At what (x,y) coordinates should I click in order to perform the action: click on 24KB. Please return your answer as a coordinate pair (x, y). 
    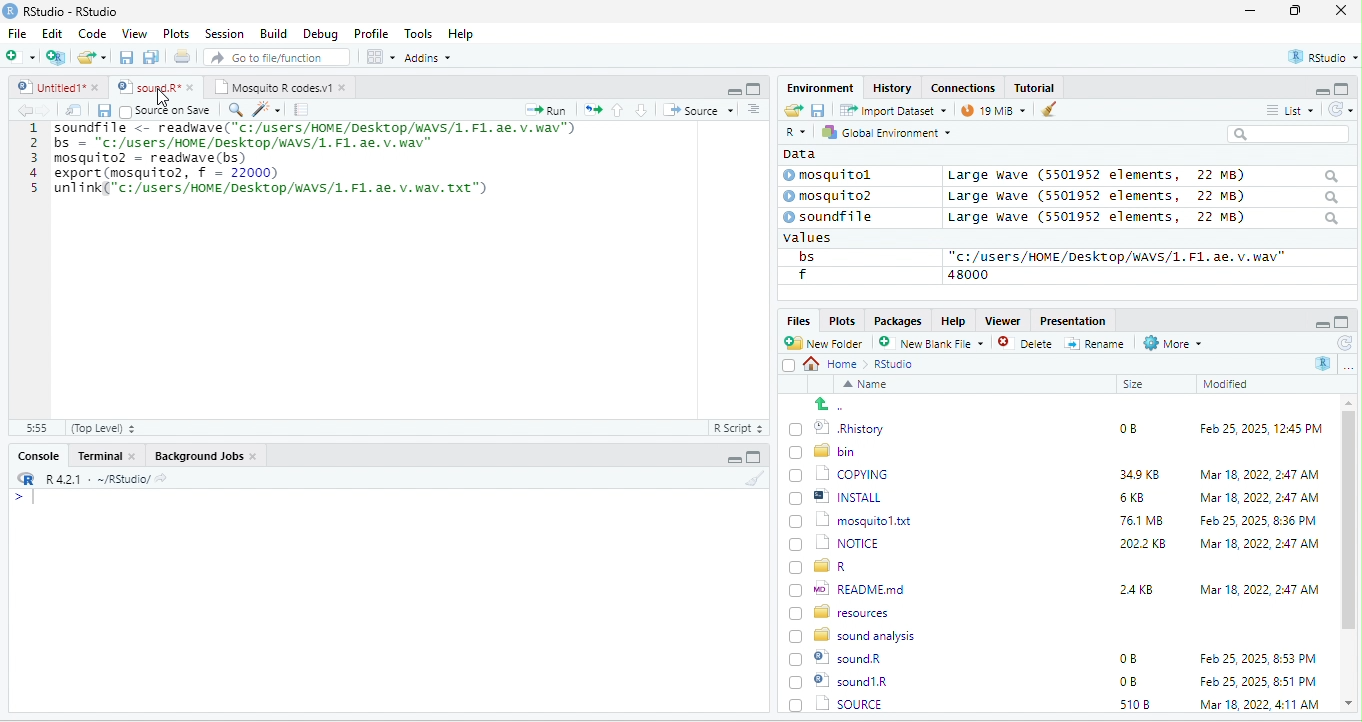
    Looking at the image, I should click on (1133, 588).